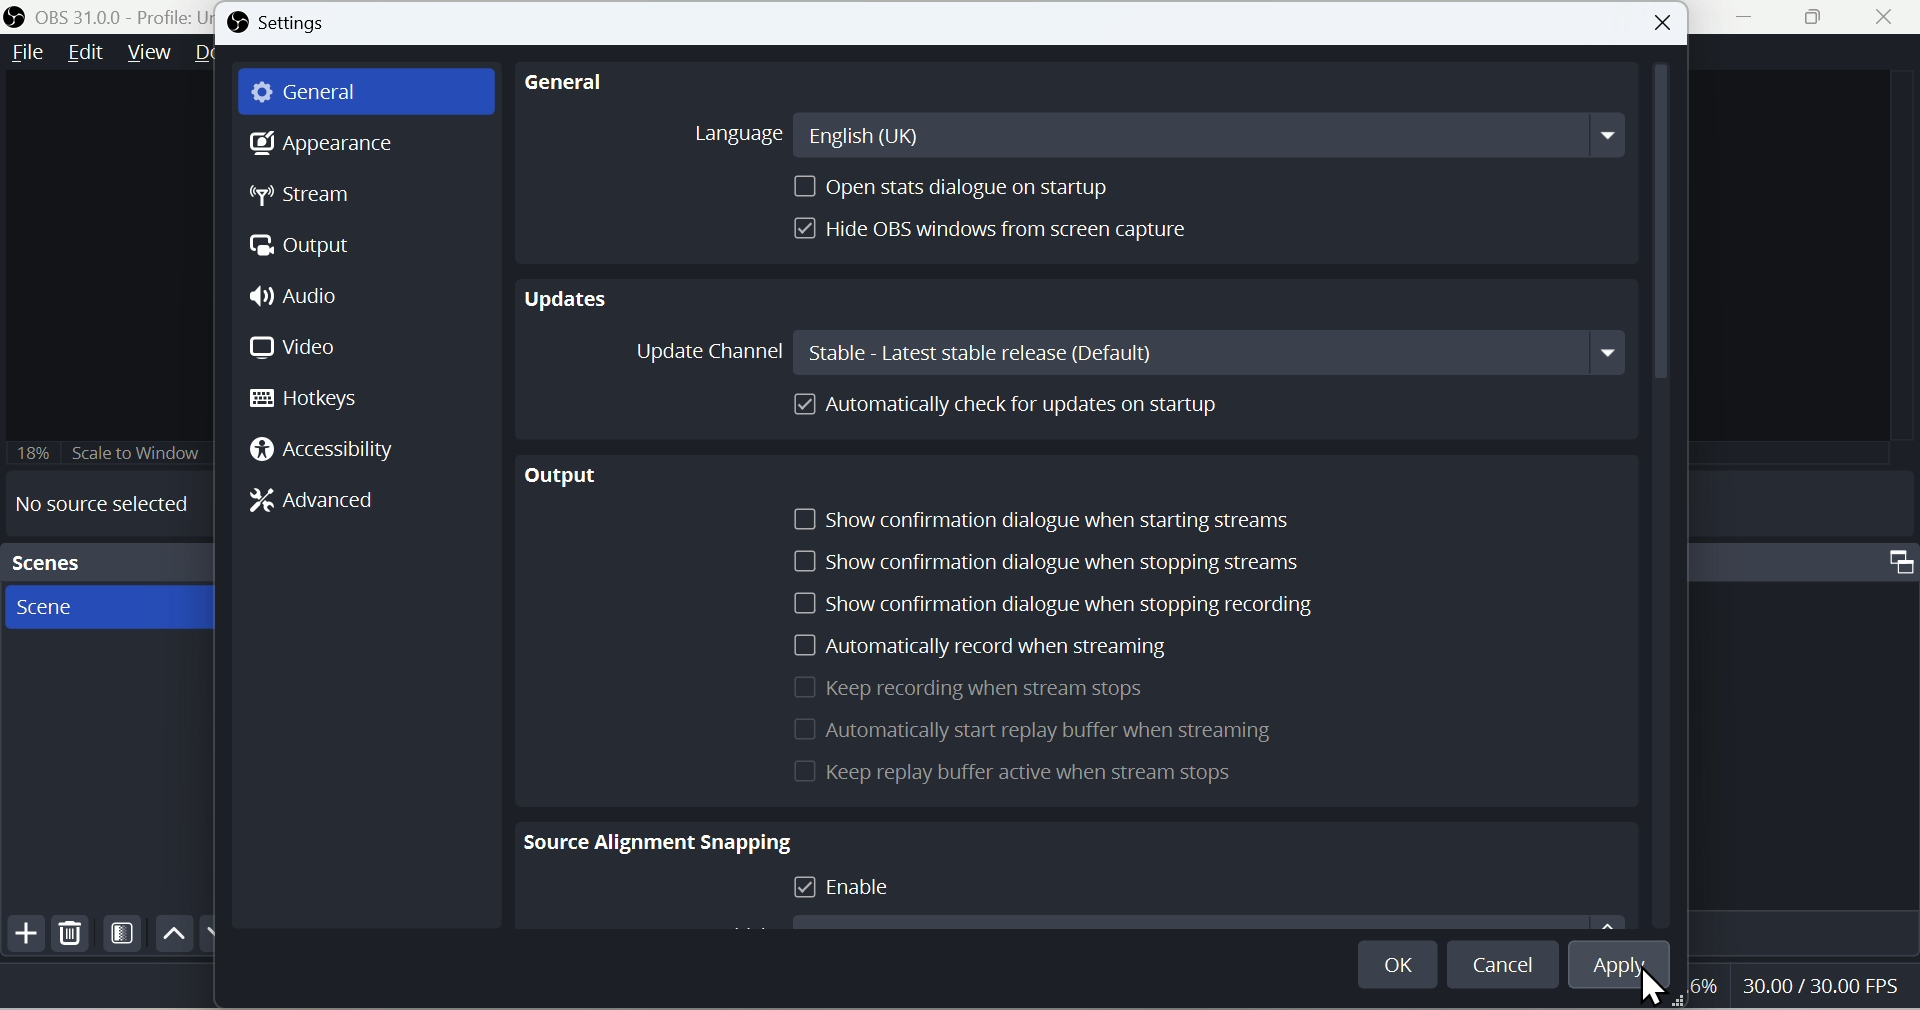  Describe the element at coordinates (1003, 411) in the screenshot. I see `Automatically cheque up for updates on startup` at that location.